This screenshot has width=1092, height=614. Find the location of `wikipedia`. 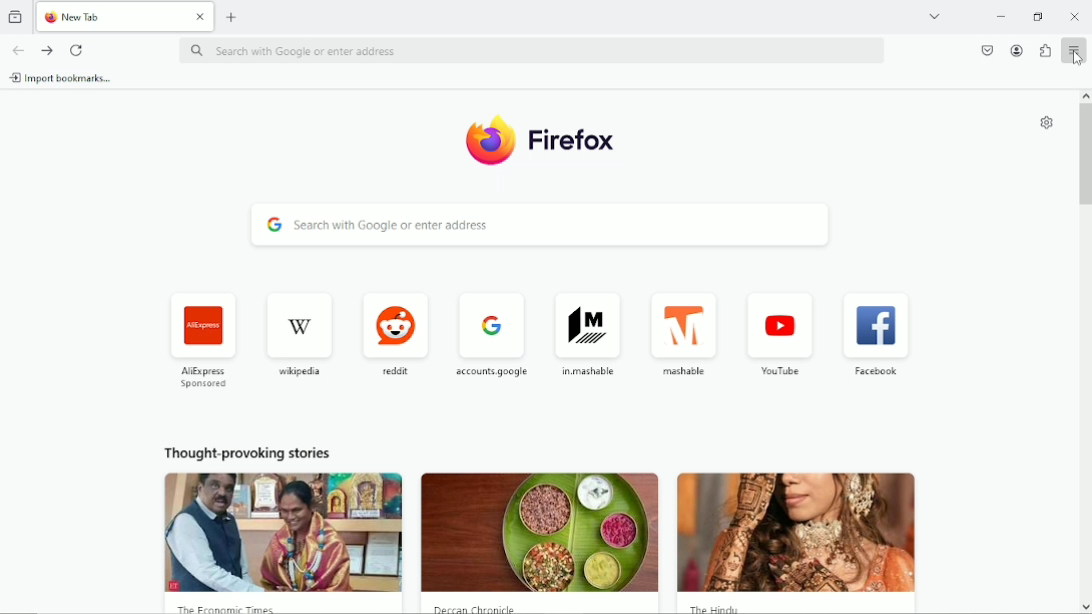

wikipedia is located at coordinates (300, 331).